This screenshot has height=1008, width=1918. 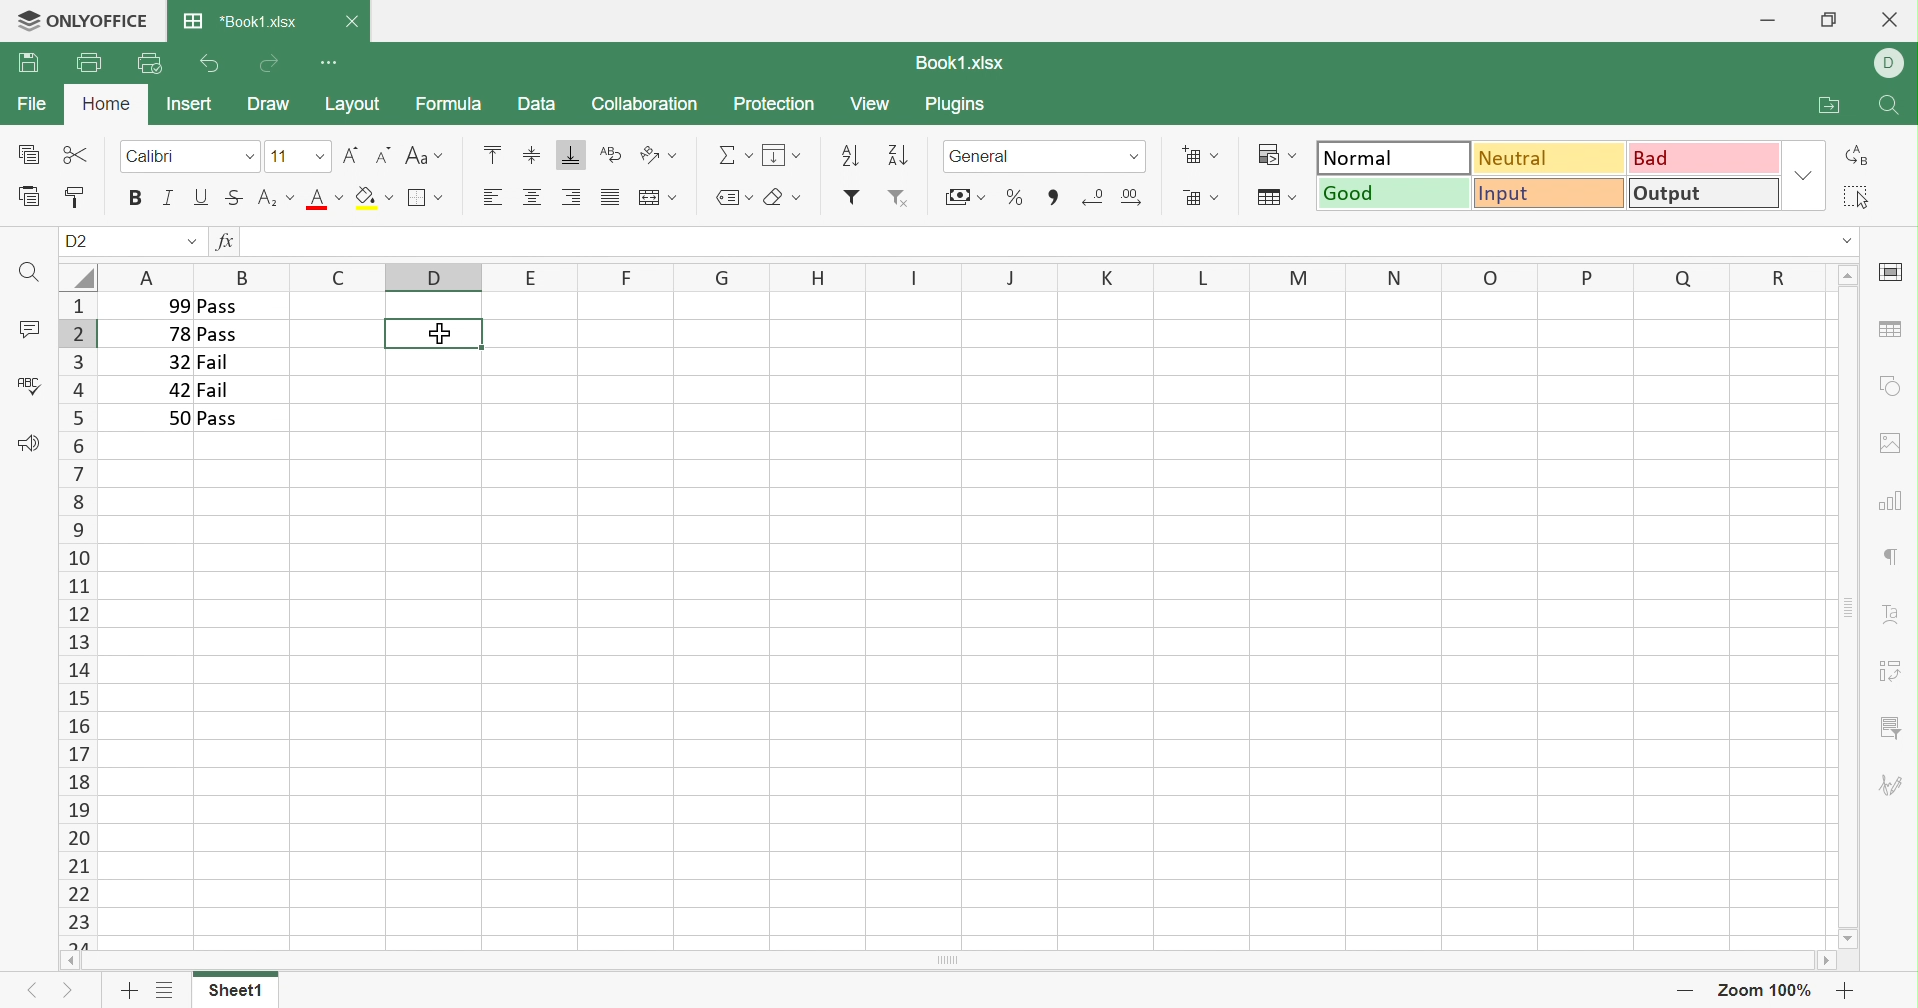 I want to click on Fail, so click(x=216, y=390).